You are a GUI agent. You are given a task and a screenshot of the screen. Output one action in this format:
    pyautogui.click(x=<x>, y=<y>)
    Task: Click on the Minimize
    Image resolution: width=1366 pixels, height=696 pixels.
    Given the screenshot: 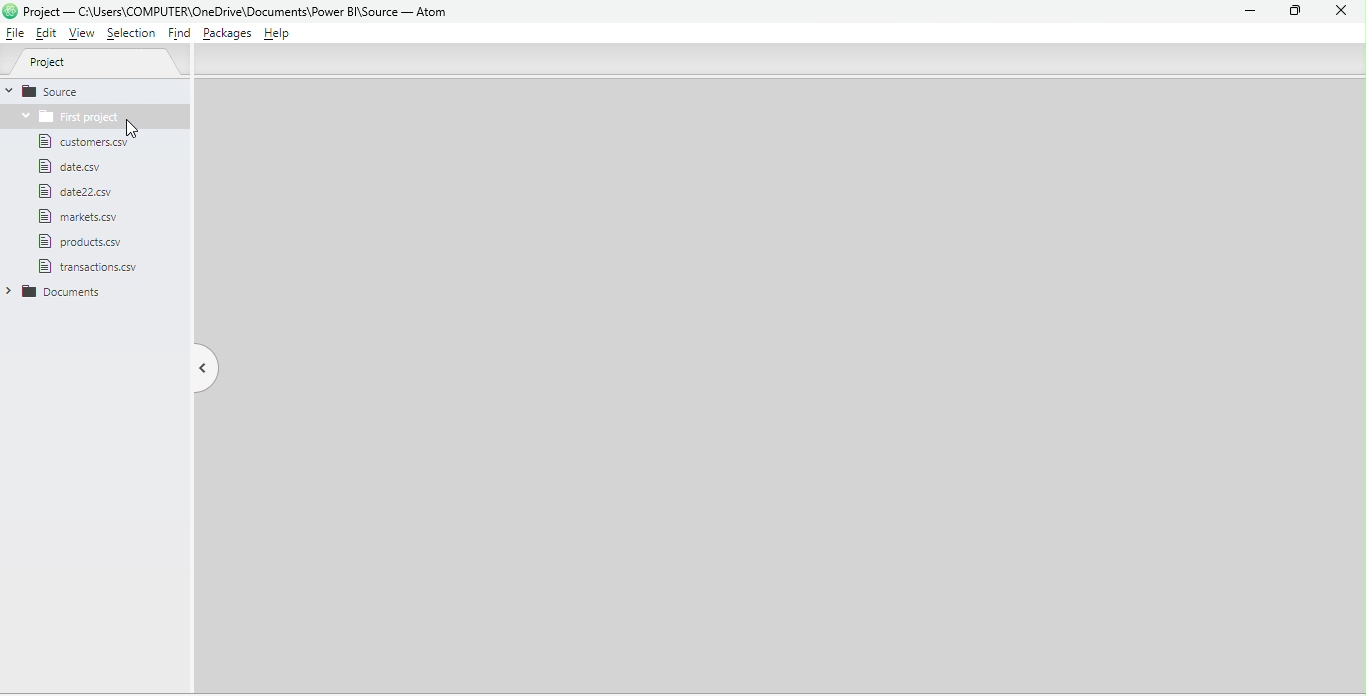 What is the action you would take?
    pyautogui.click(x=1247, y=11)
    